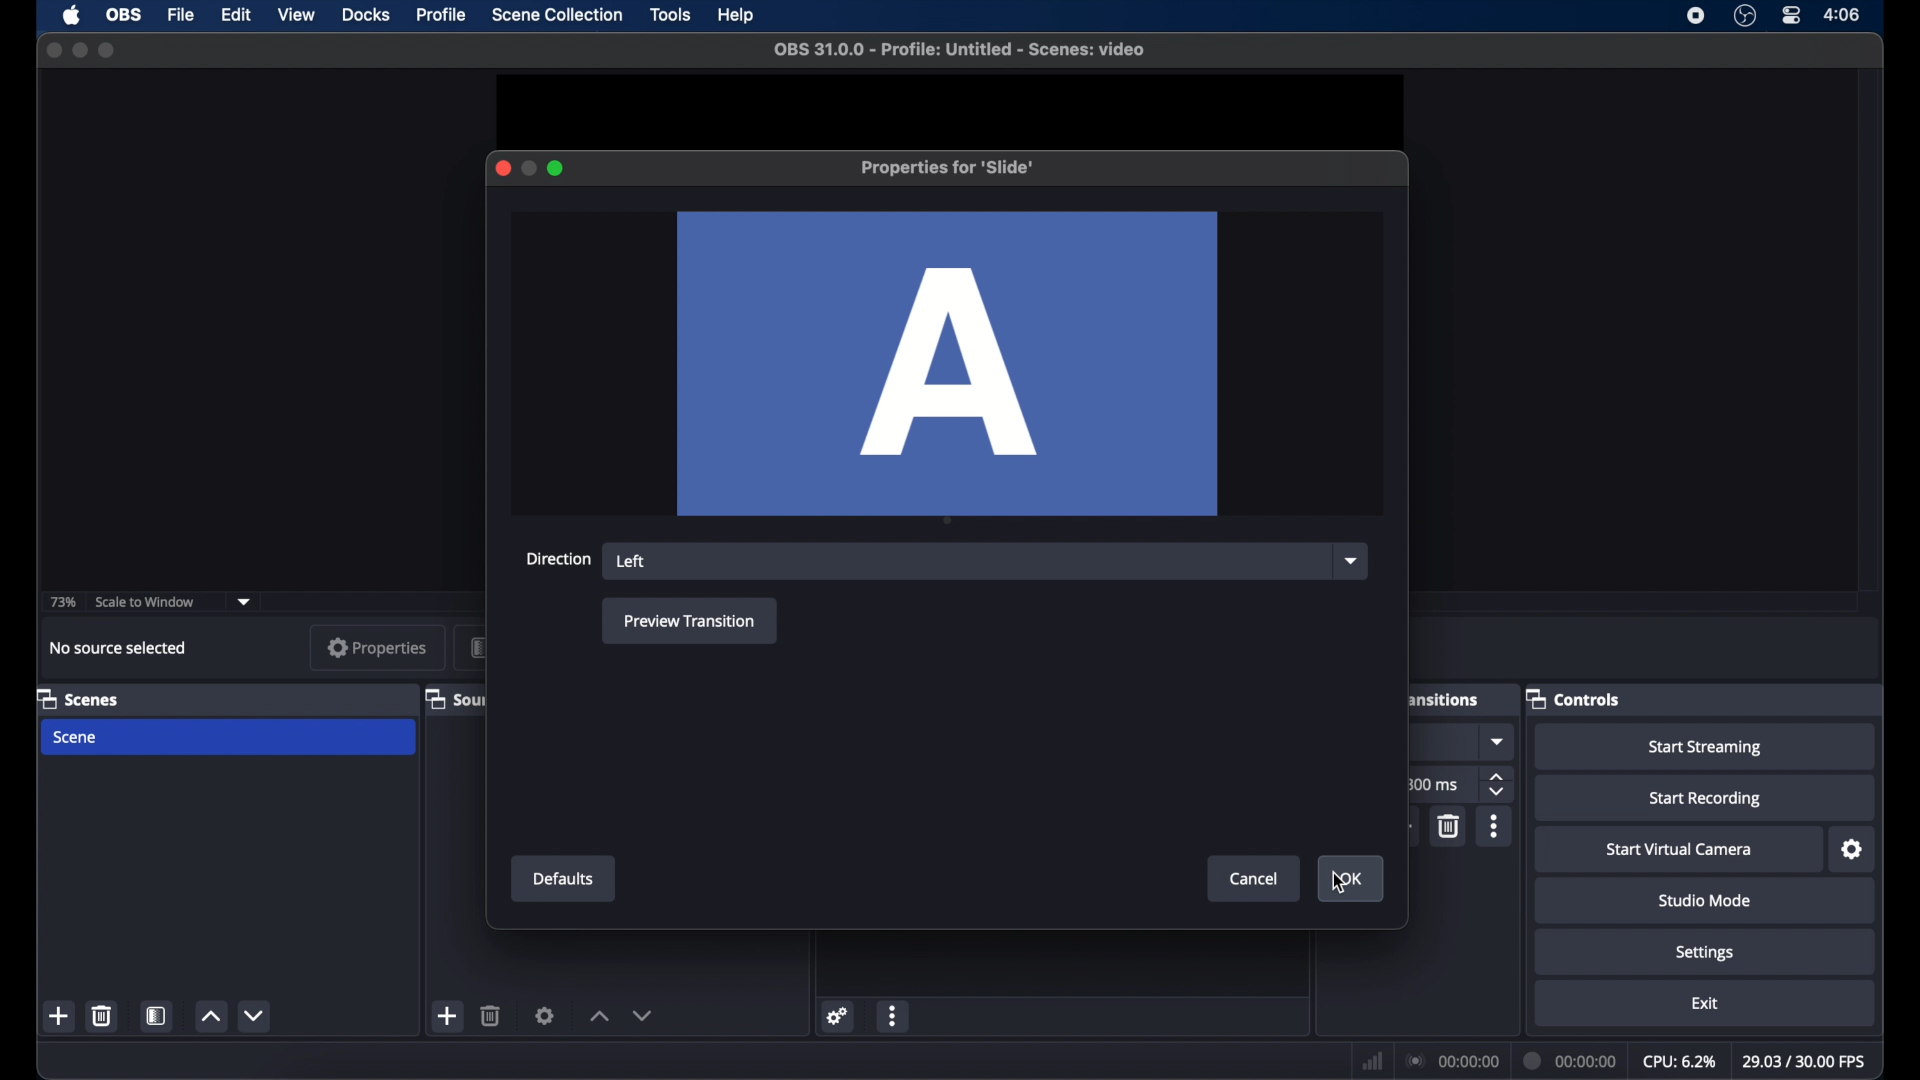 The height and width of the screenshot is (1080, 1920). What do you see at coordinates (545, 1015) in the screenshot?
I see `settings` at bounding box center [545, 1015].